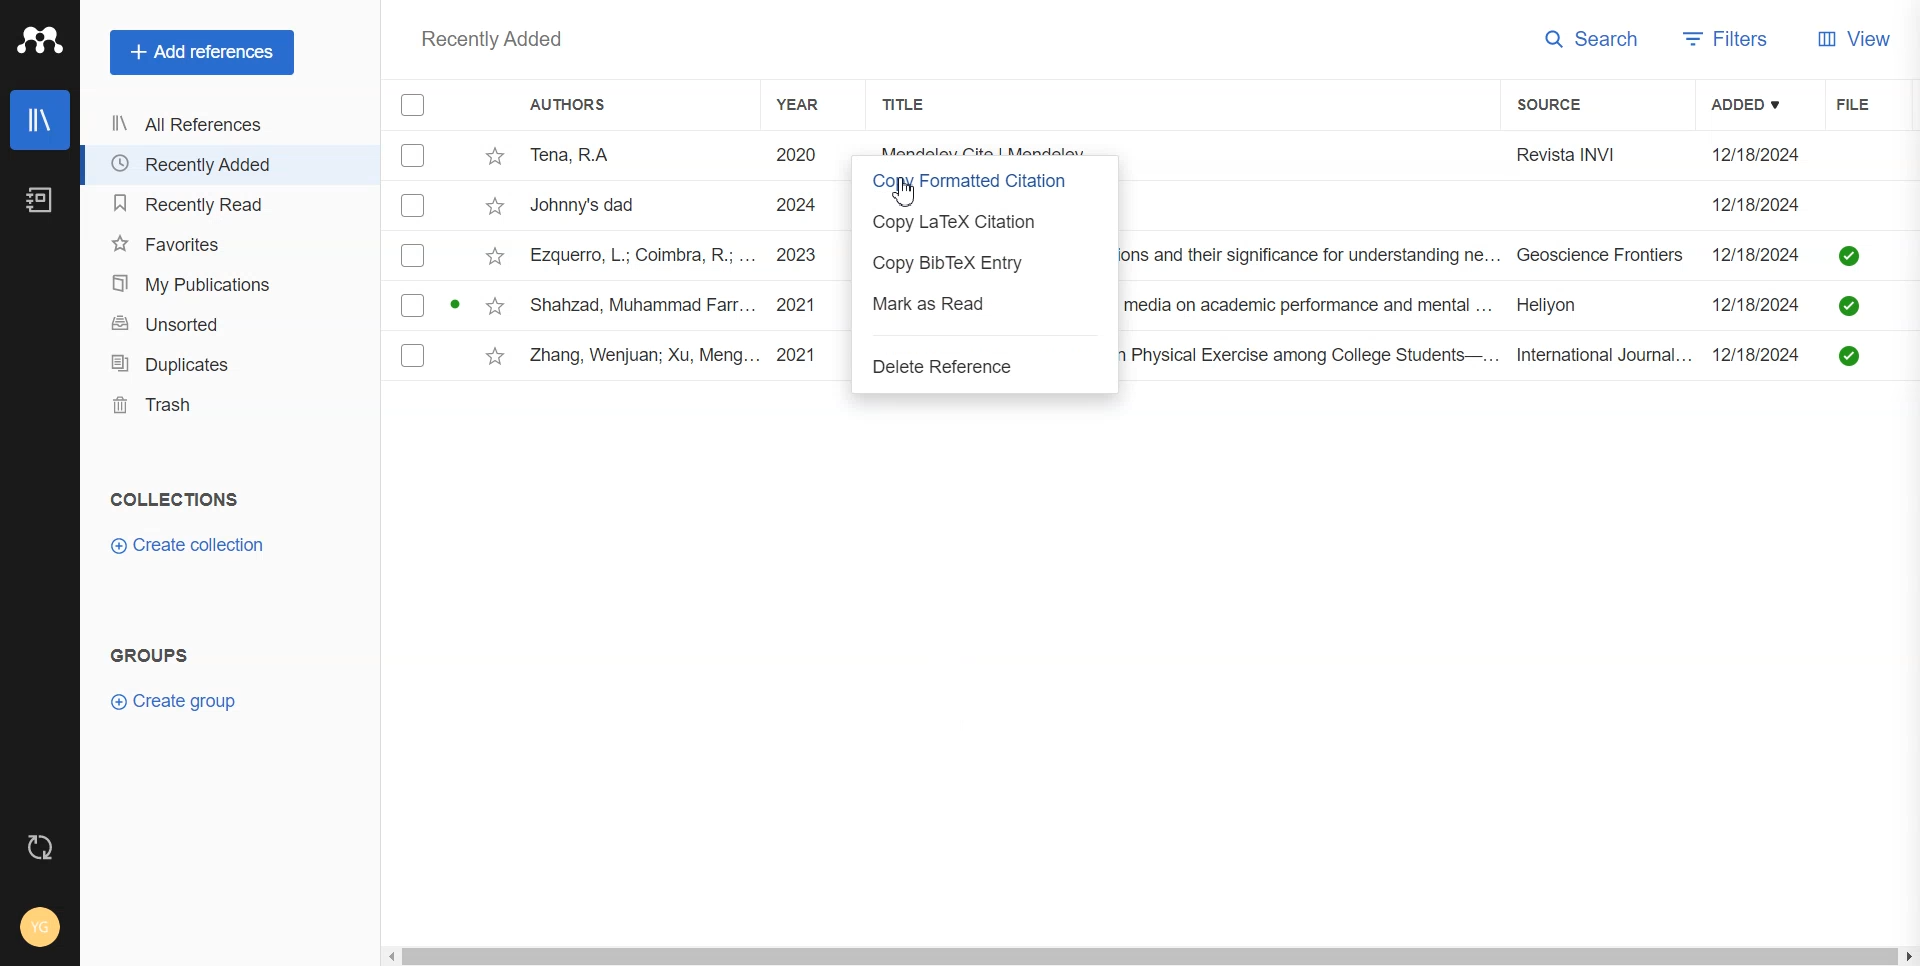 The height and width of the screenshot is (966, 1920). Describe the element at coordinates (1850, 255) in the screenshot. I see `saved` at that location.